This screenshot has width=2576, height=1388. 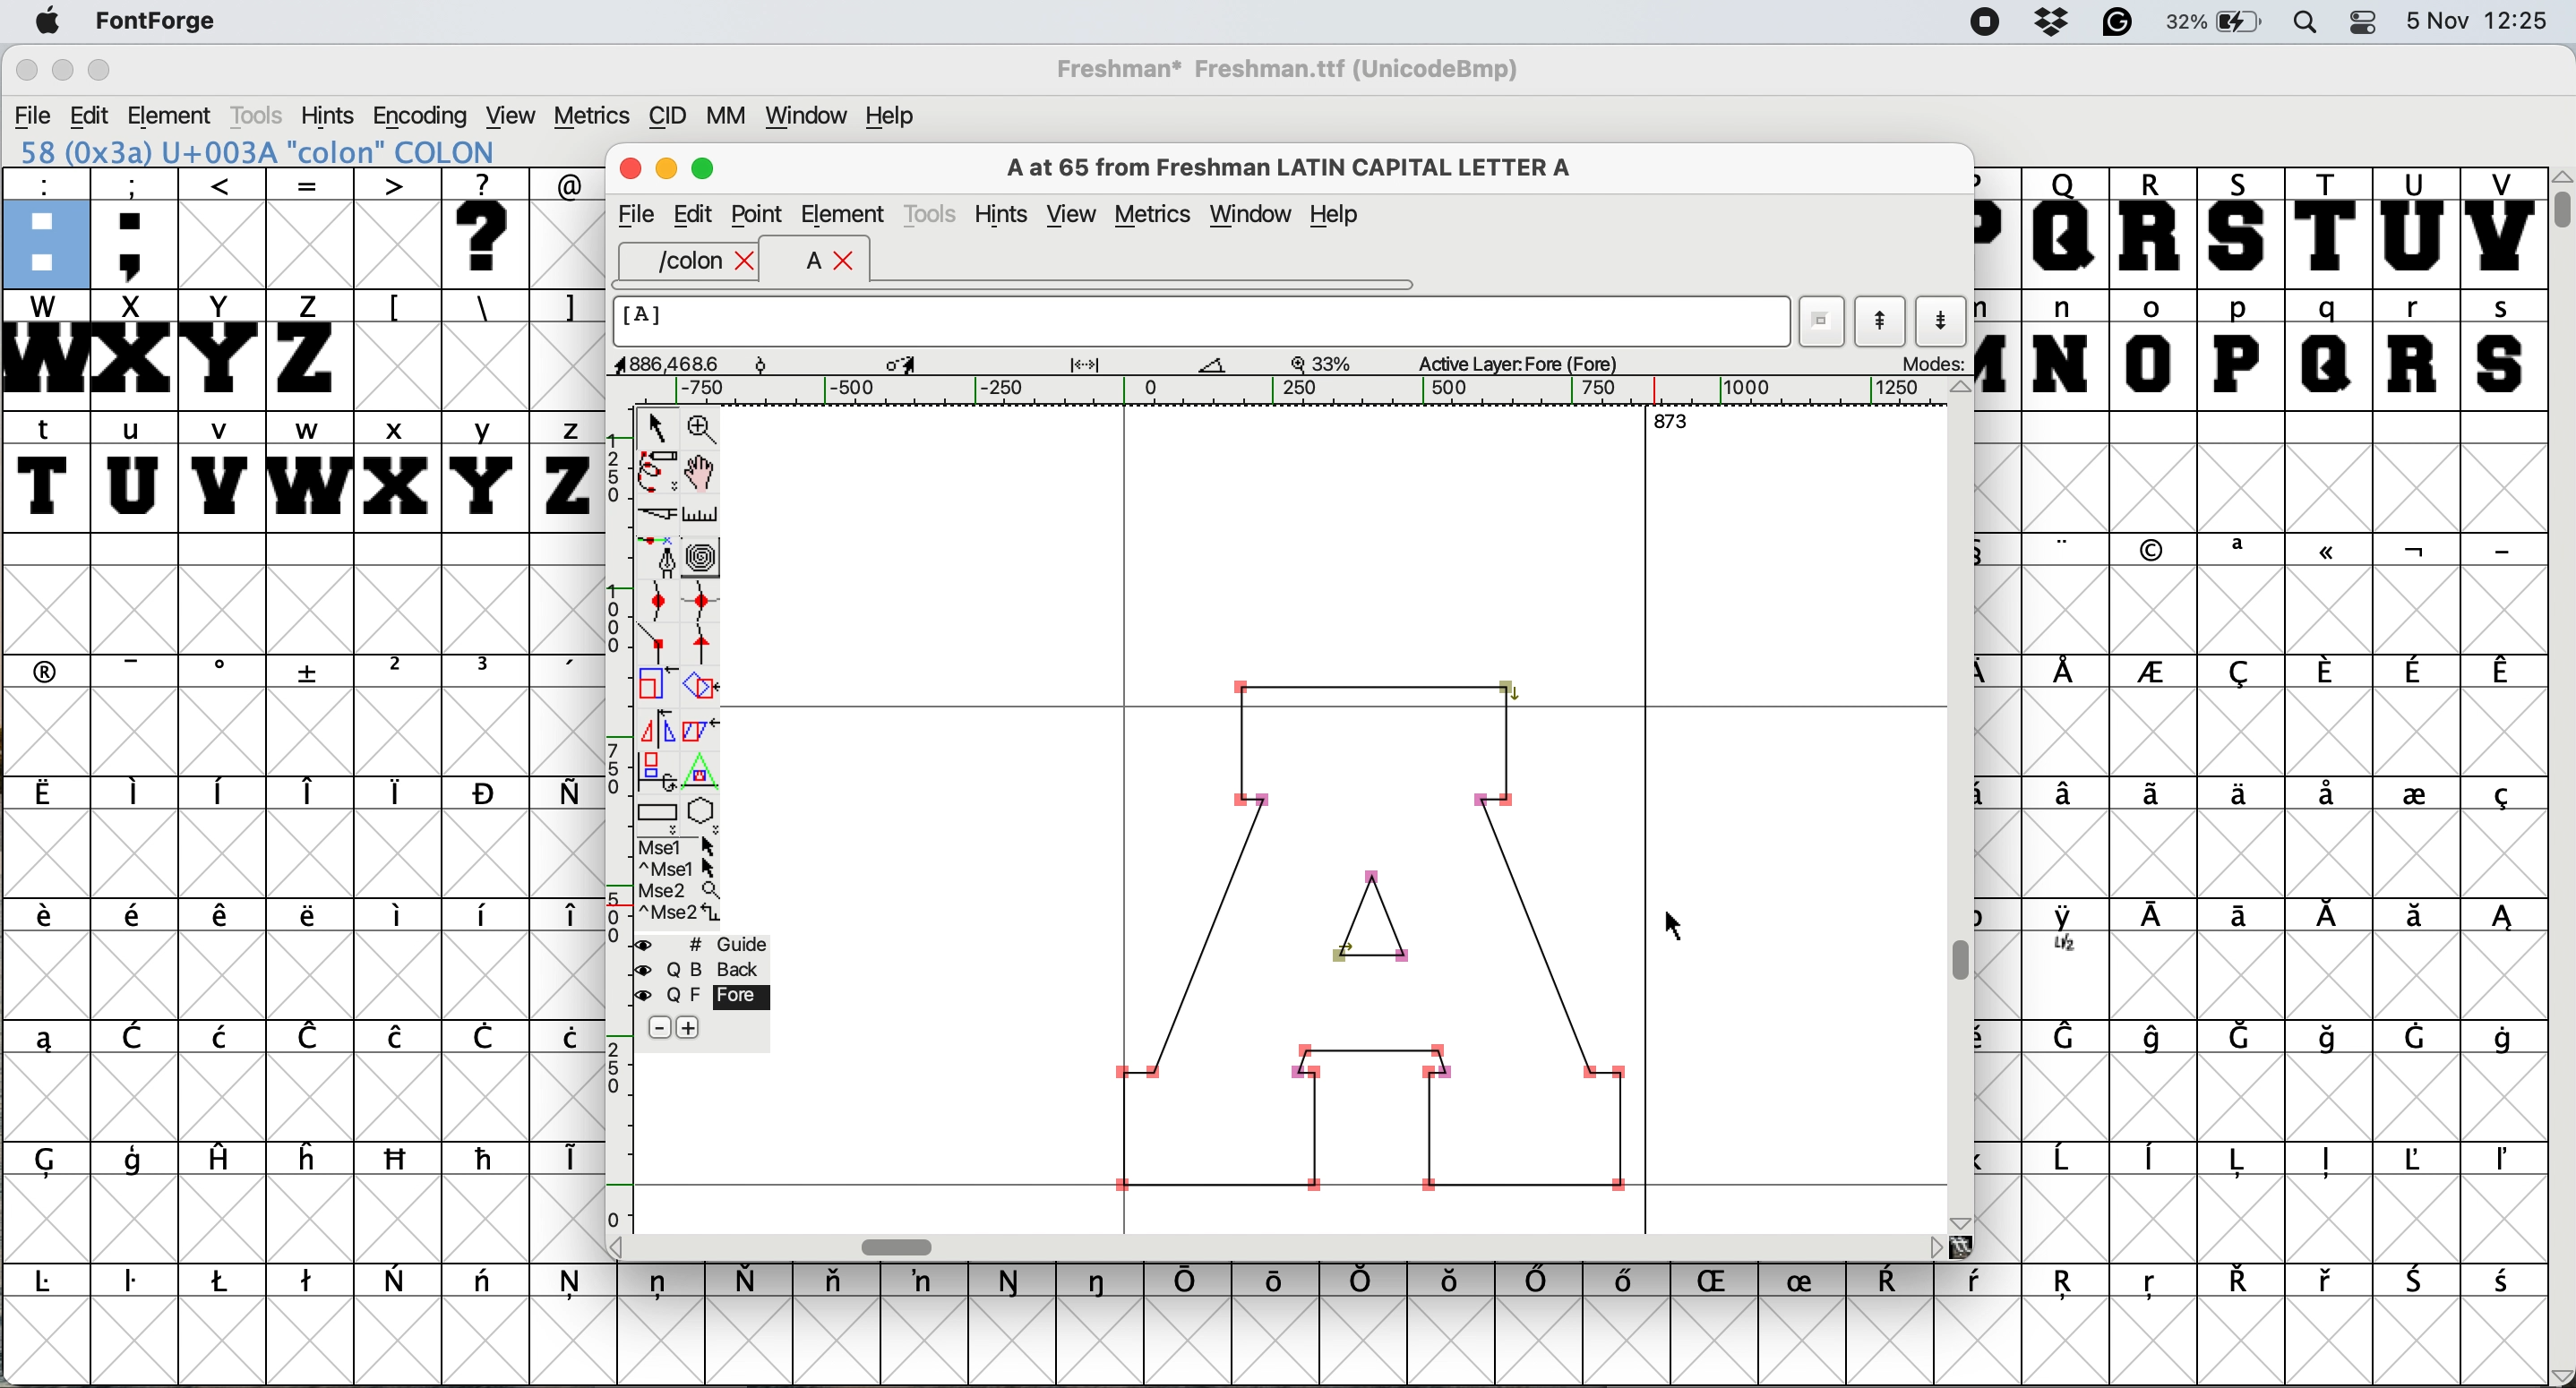 I want to click on ], so click(x=567, y=307).